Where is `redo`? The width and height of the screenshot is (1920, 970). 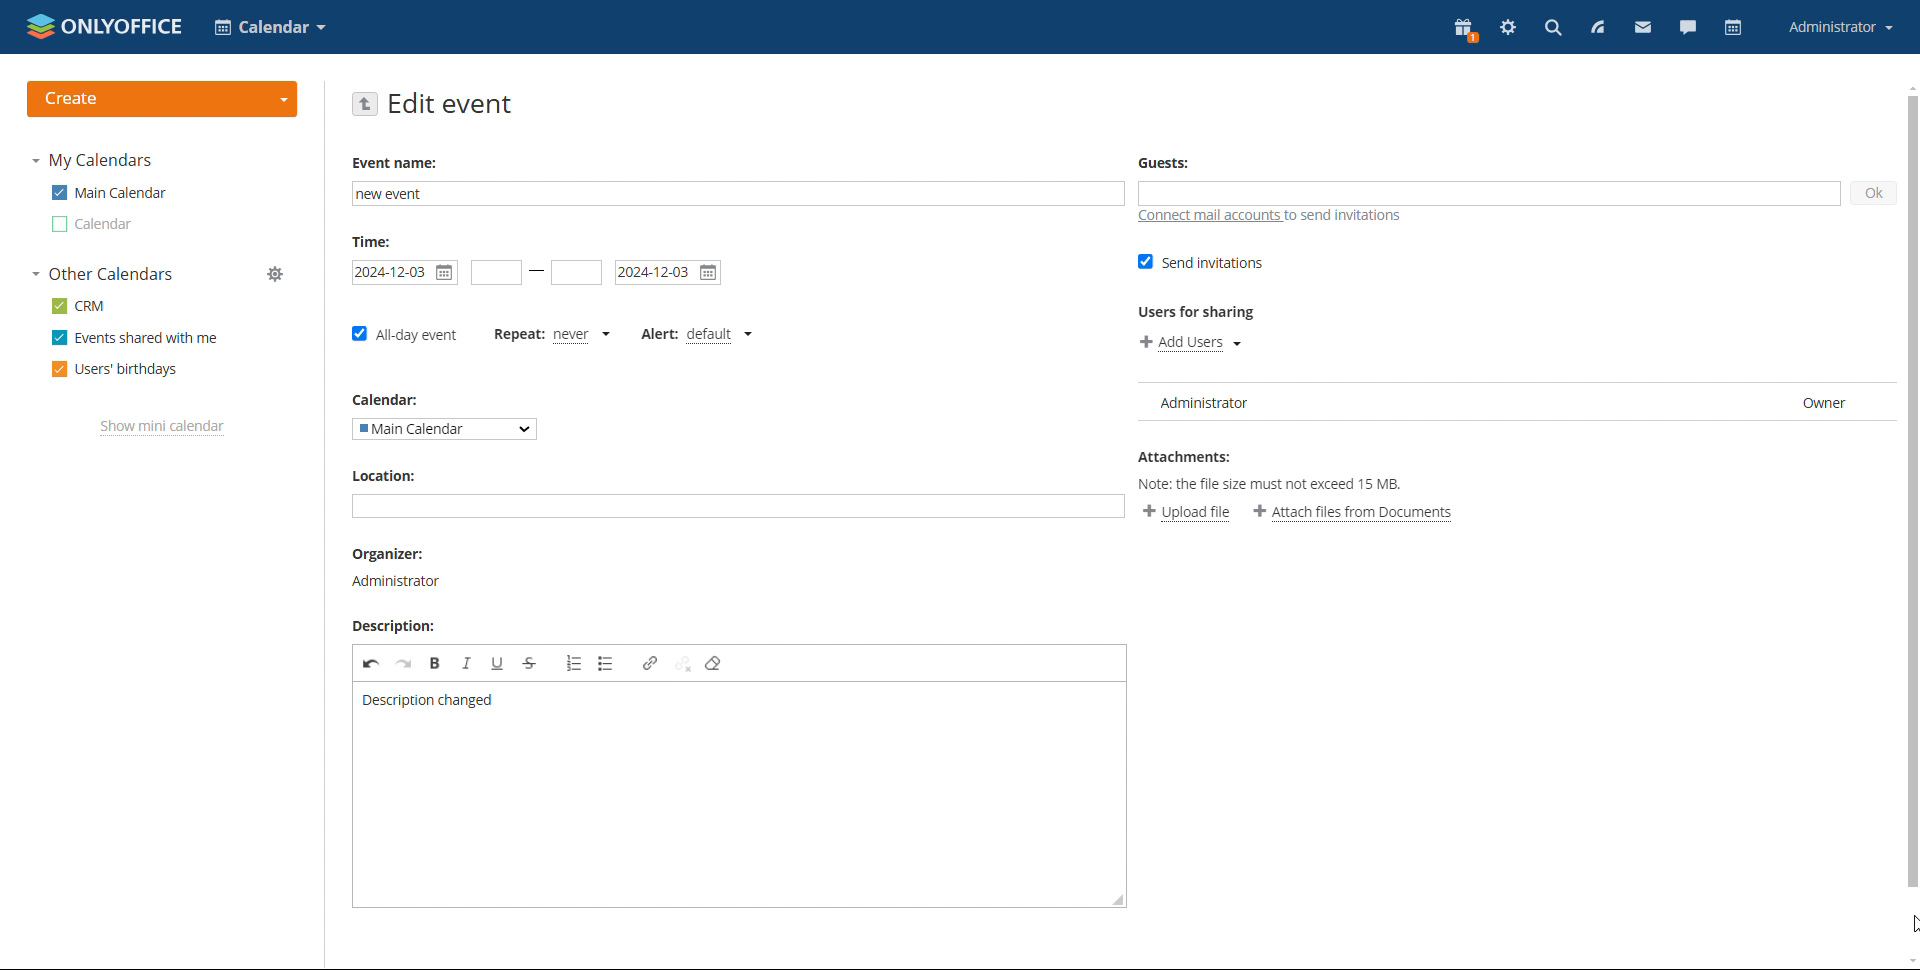 redo is located at coordinates (405, 663).